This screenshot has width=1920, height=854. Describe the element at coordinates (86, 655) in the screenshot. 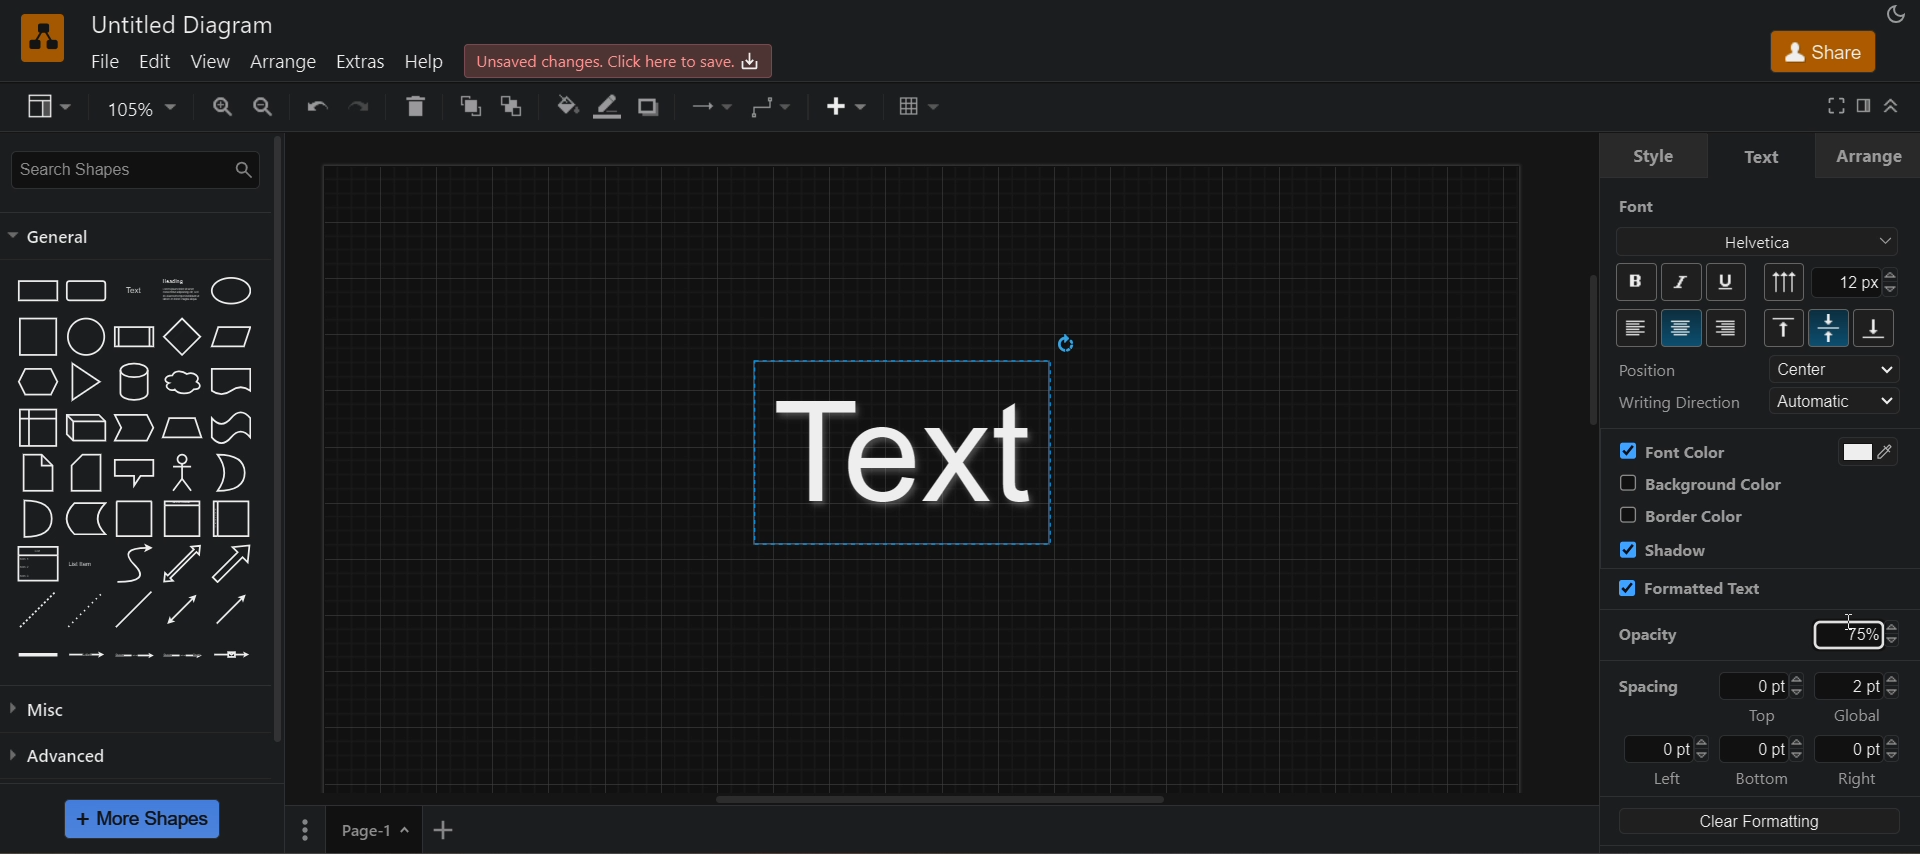

I see `connector with label` at that location.